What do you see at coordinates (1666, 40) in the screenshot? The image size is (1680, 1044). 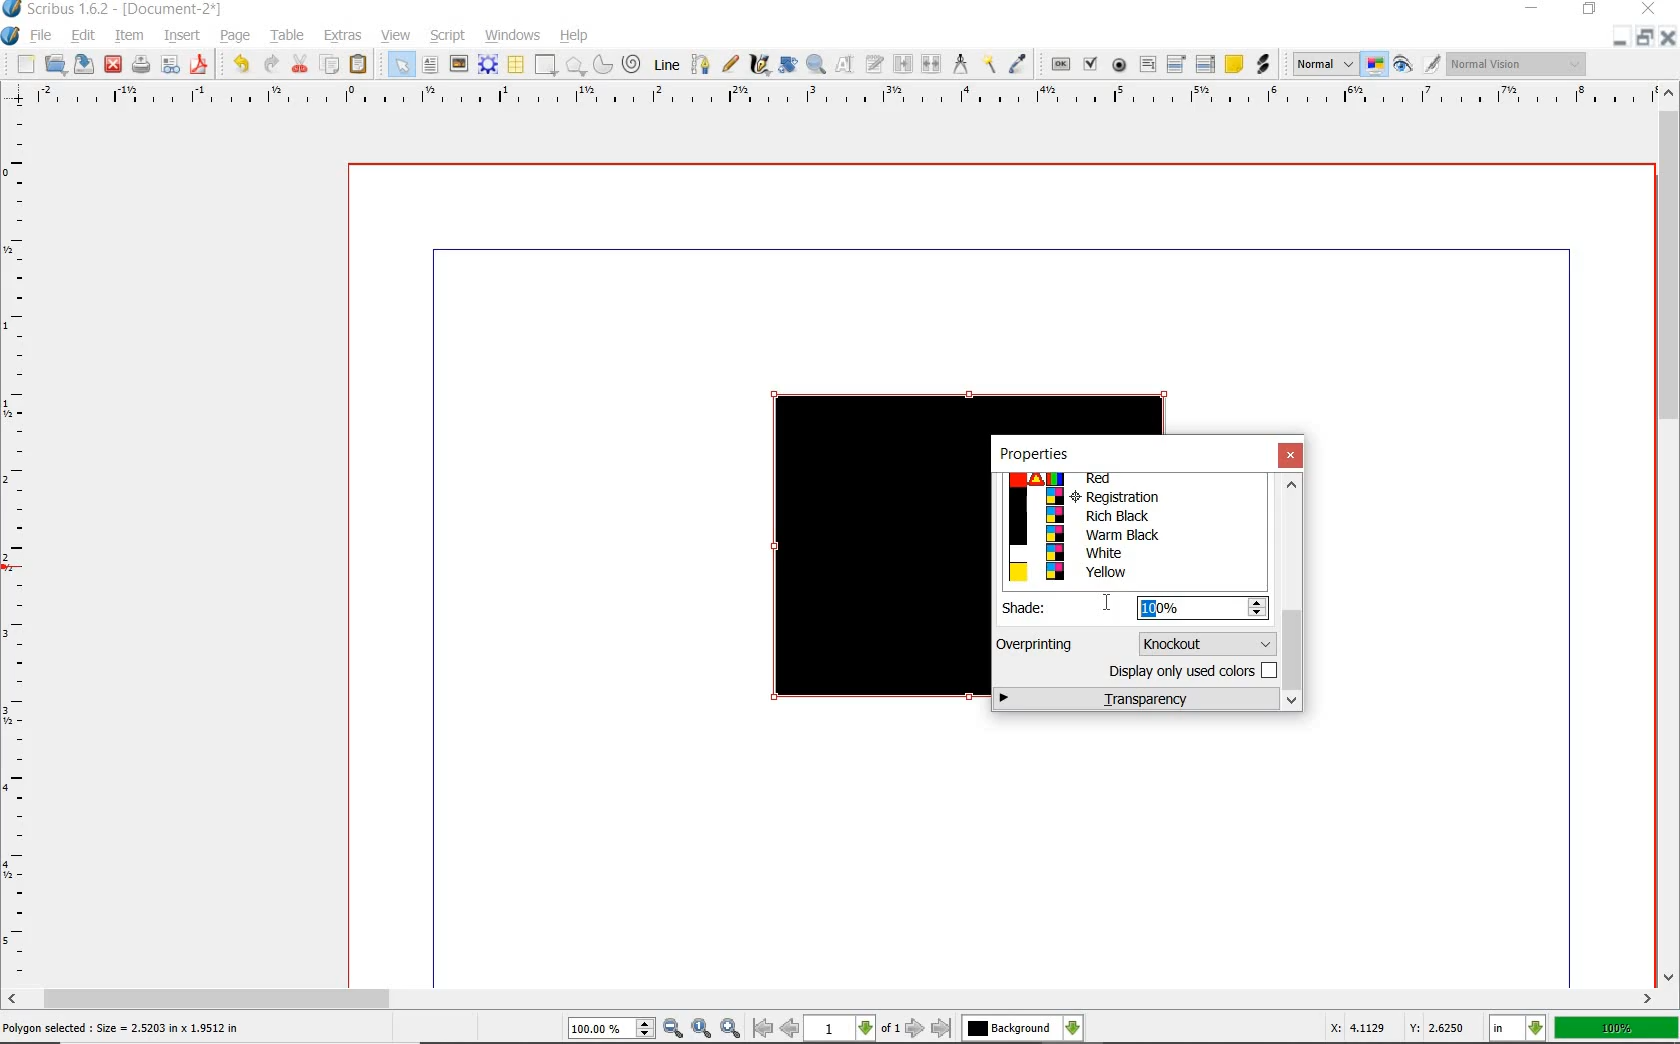 I see `CLOSE` at bounding box center [1666, 40].